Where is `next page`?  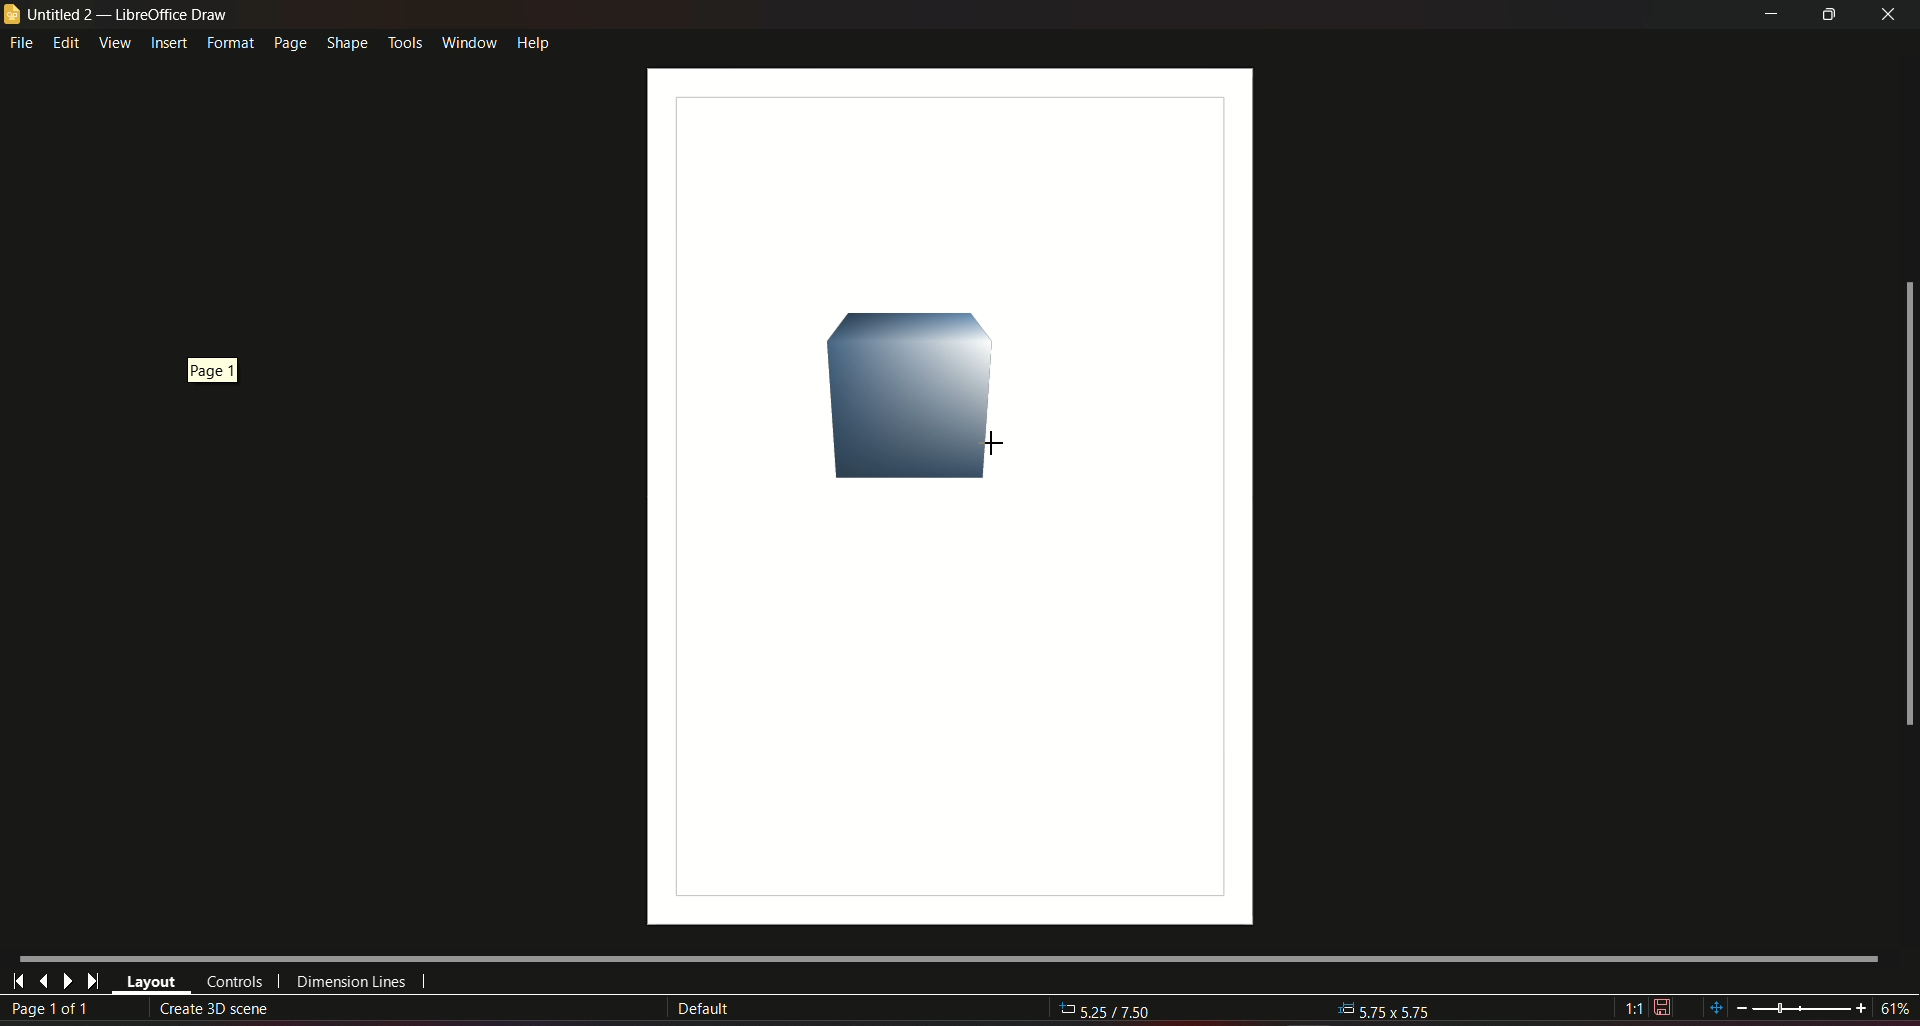
next page is located at coordinates (67, 981).